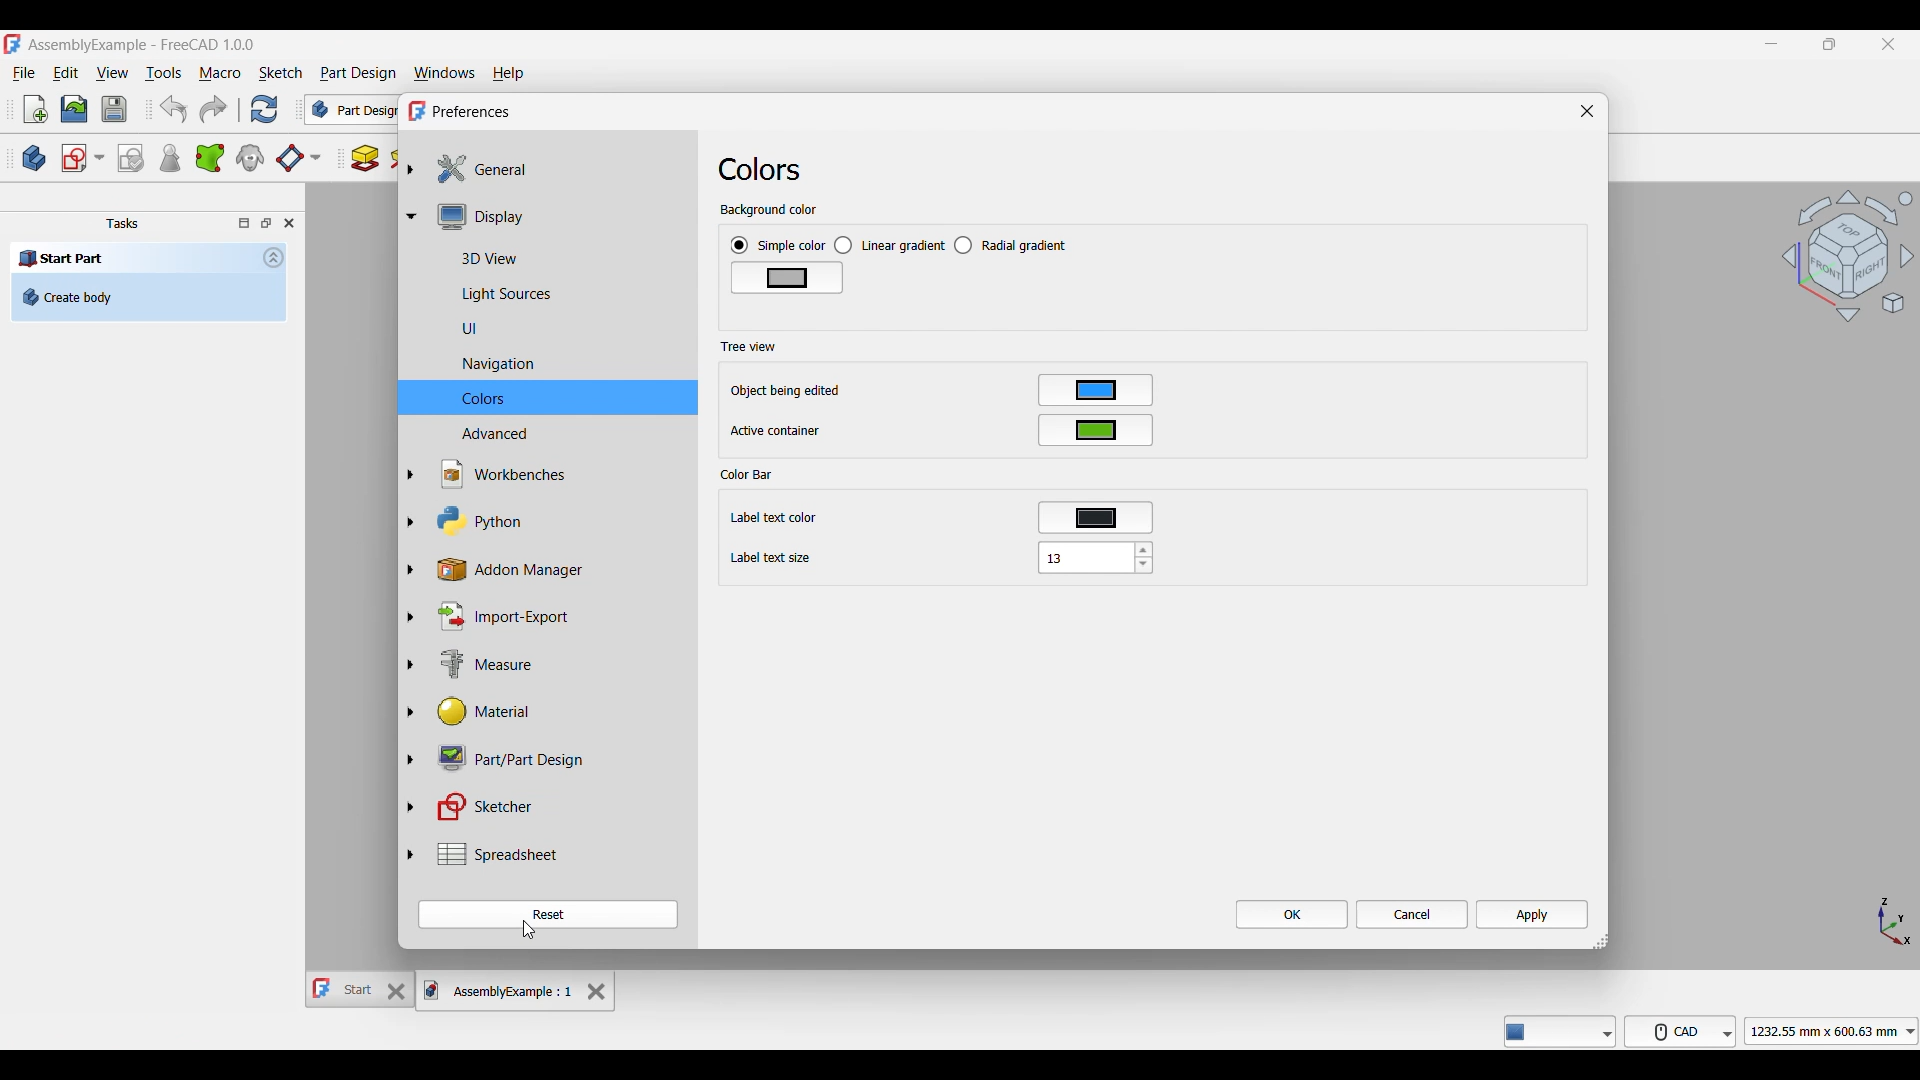 The image size is (1920, 1080). Describe the element at coordinates (547, 914) in the screenshot. I see `Reset` at that location.